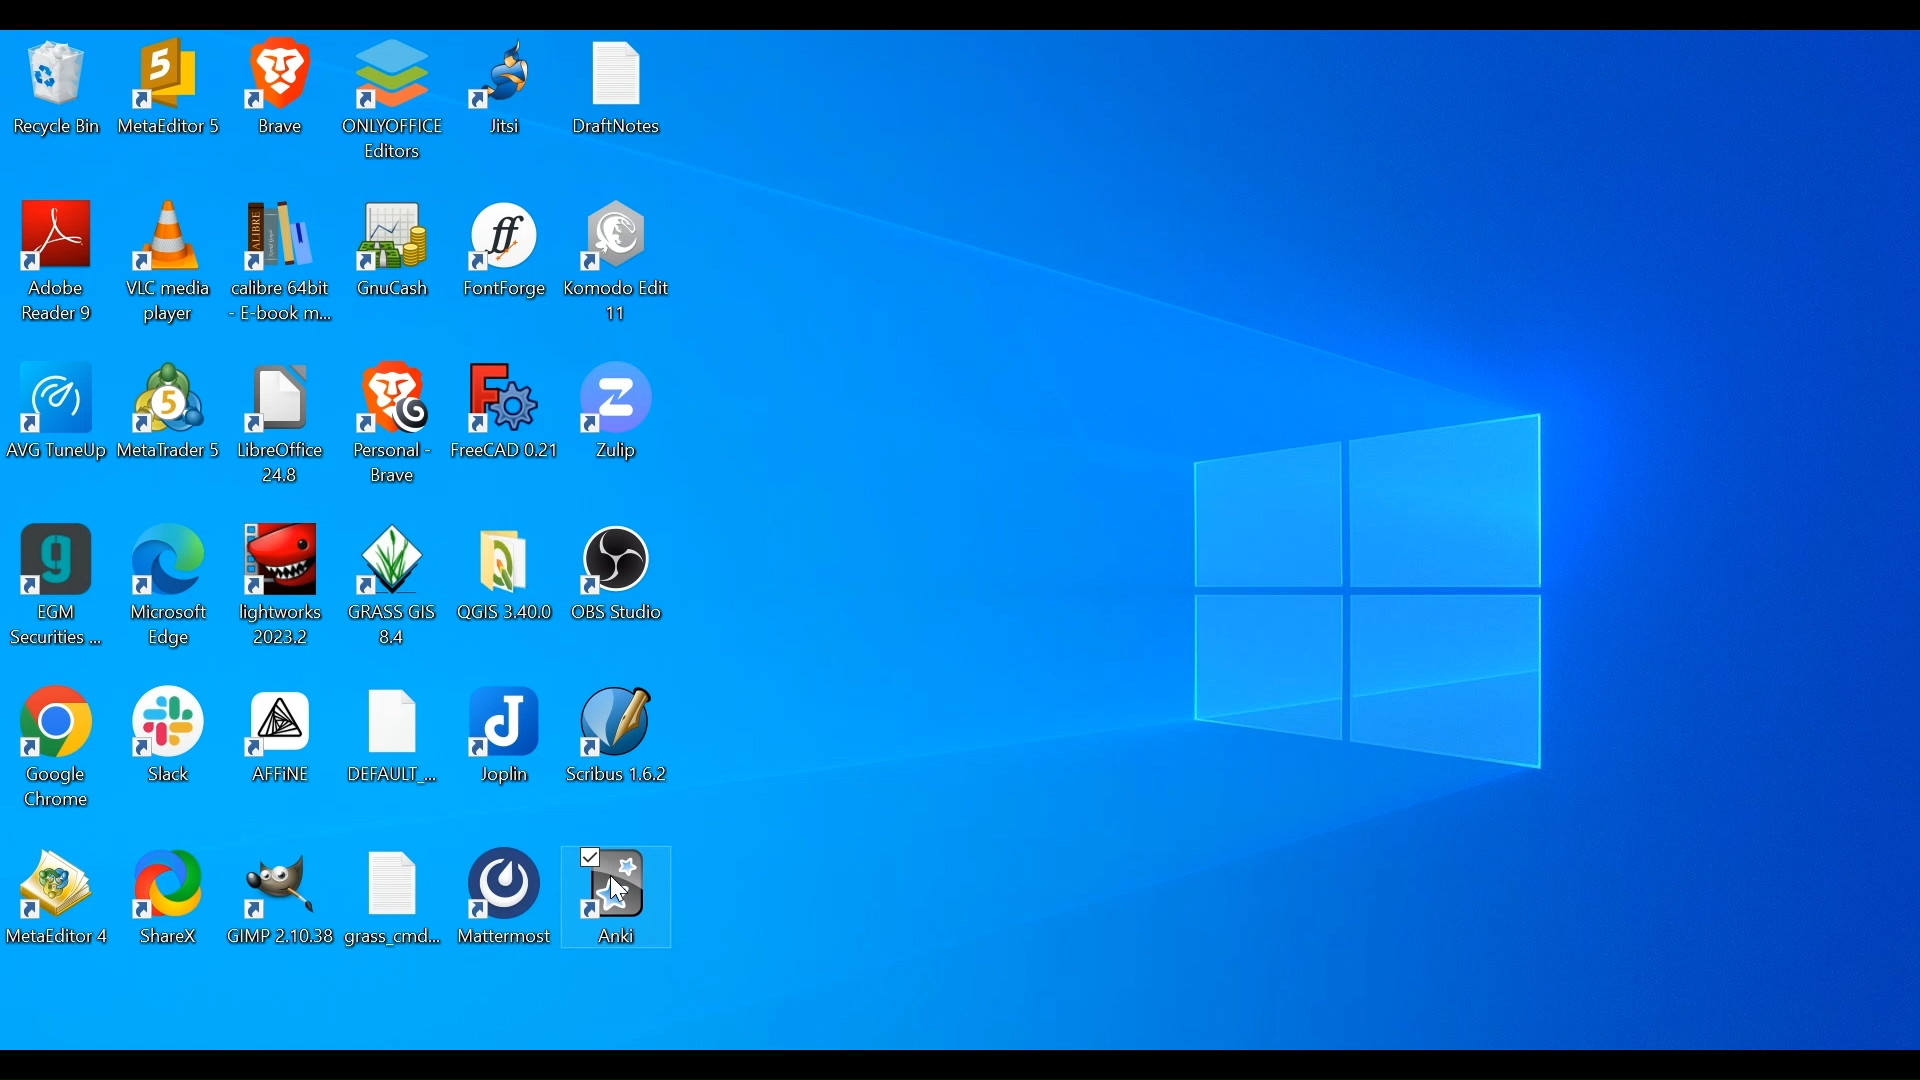  Describe the element at coordinates (166, 899) in the screenshot. I see `ShareX Desktop icon` at that location.